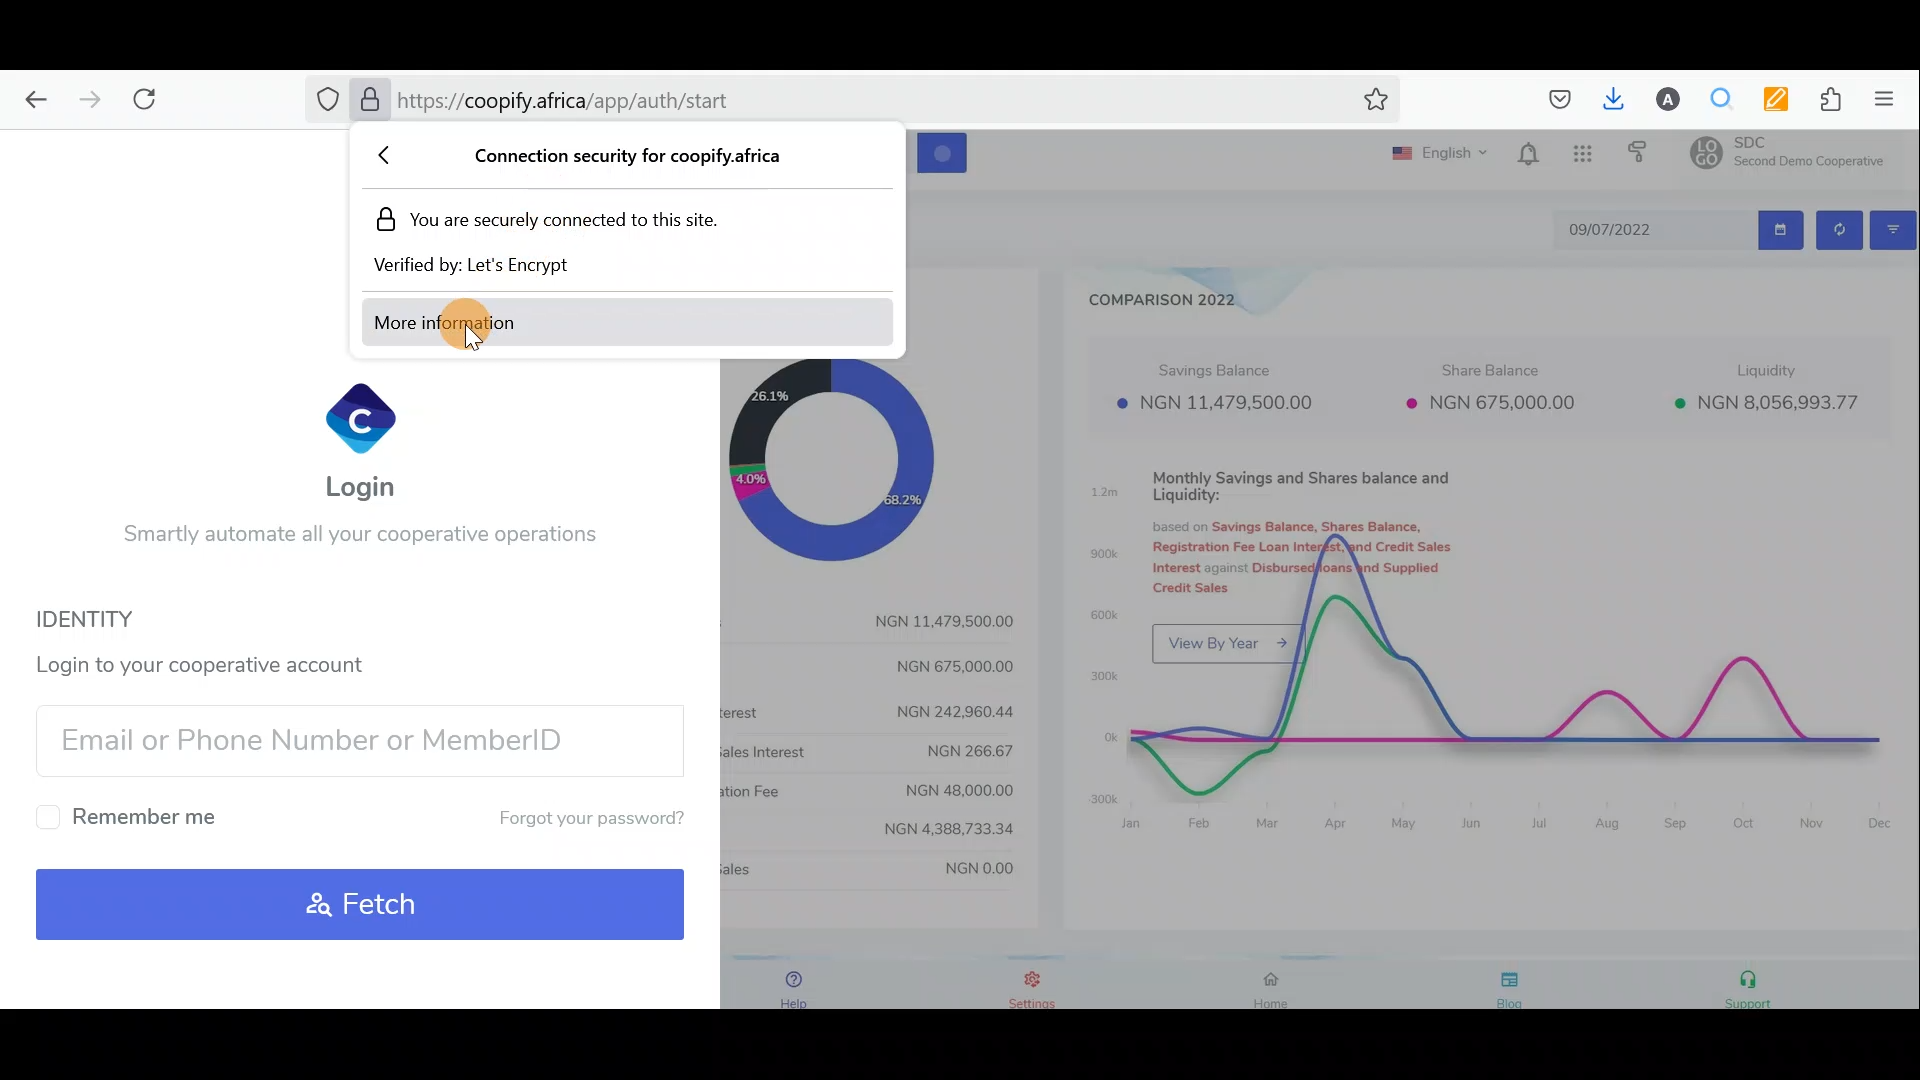 This screenshot has width=1920, height=1080. What do you see at coordinates (1418, 577) in the screenshot?
I see `Dashboard with charts` at bounding box center [1418, 577].